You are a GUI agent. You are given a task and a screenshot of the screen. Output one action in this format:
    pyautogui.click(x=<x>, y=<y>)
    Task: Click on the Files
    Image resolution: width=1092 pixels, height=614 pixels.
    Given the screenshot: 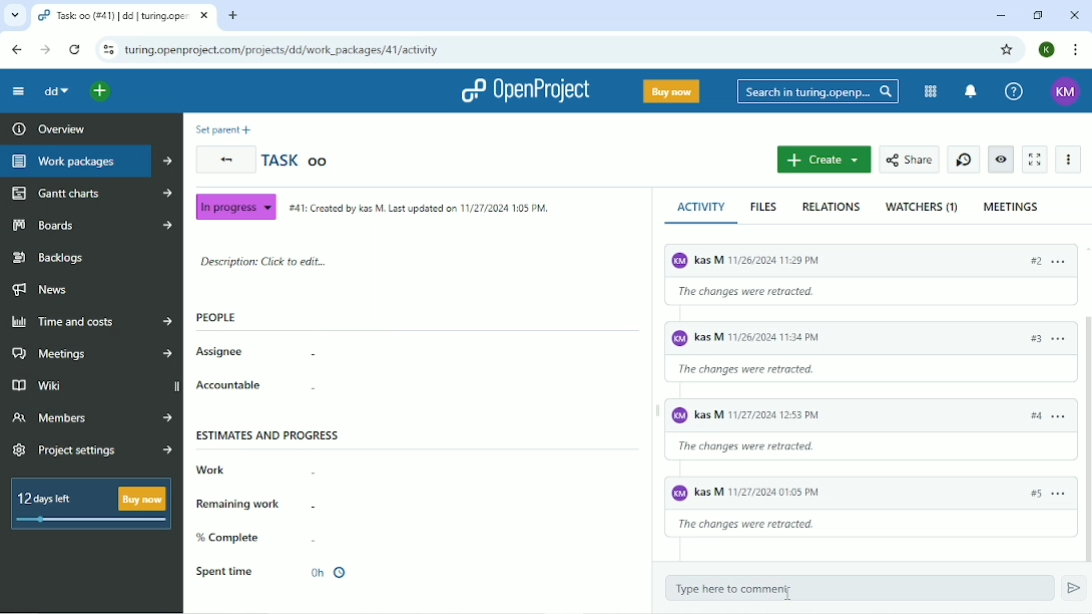 What is the action you would take?
    pyautogui.click(x=765, y=207)
    